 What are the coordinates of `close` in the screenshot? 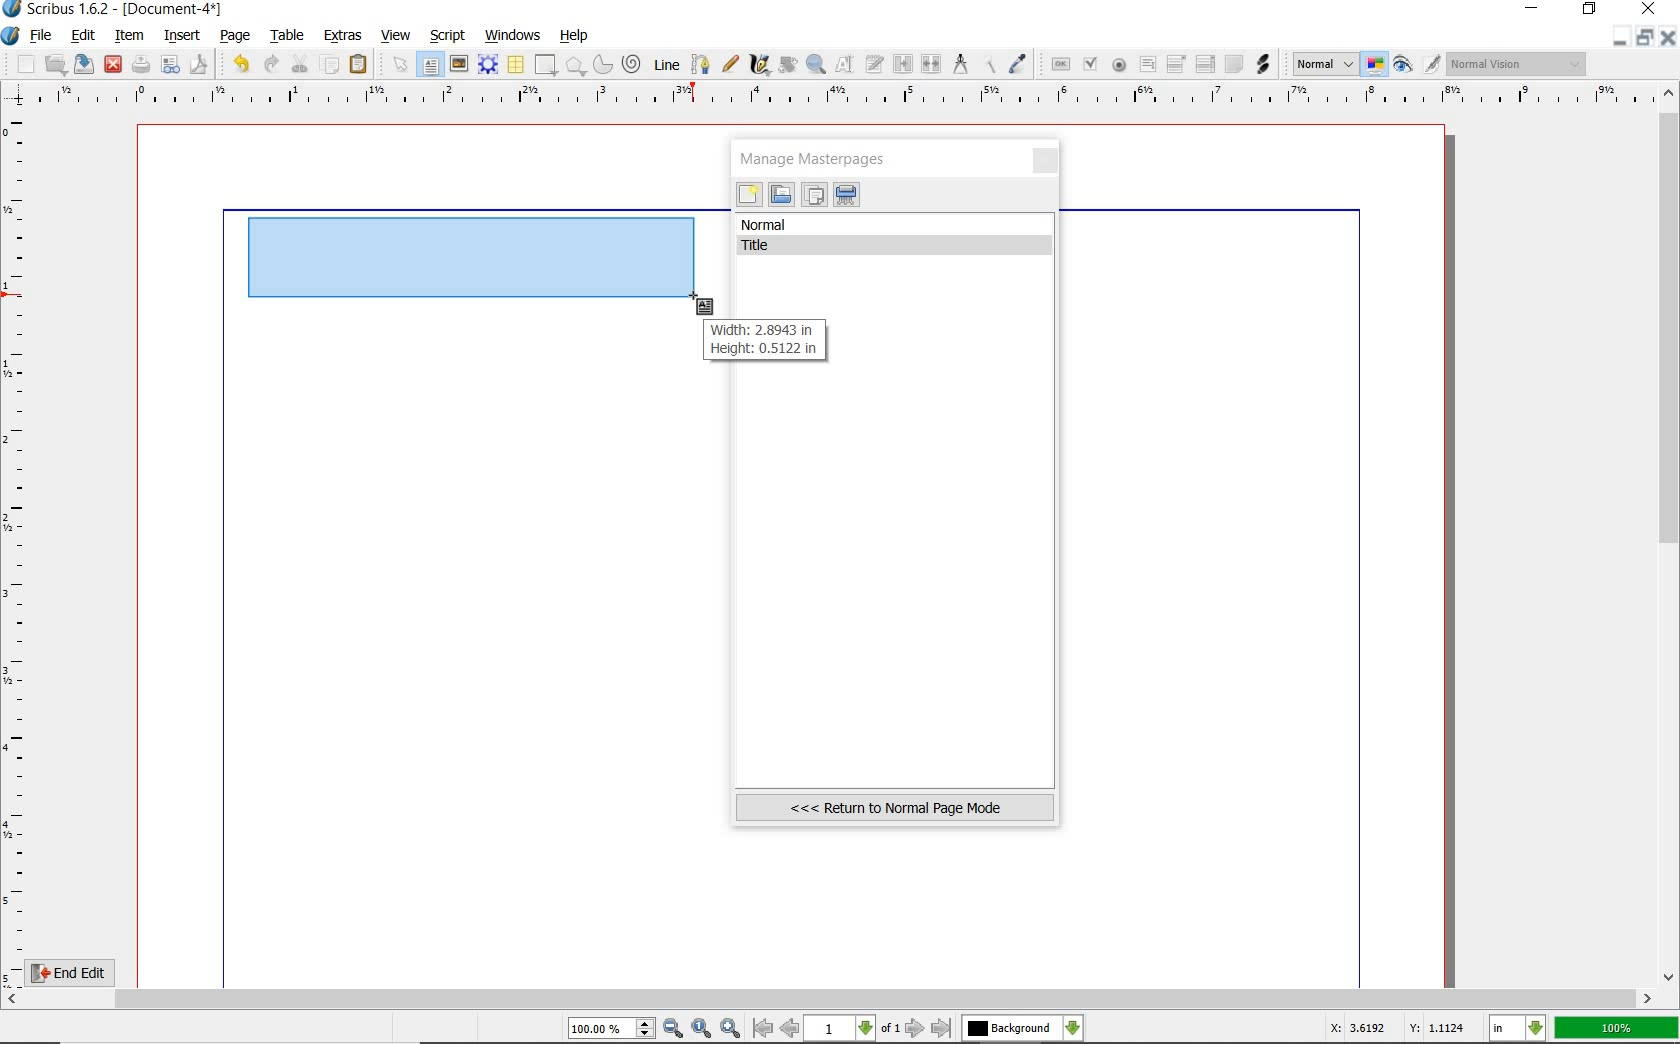 It's located at (1670, 37).